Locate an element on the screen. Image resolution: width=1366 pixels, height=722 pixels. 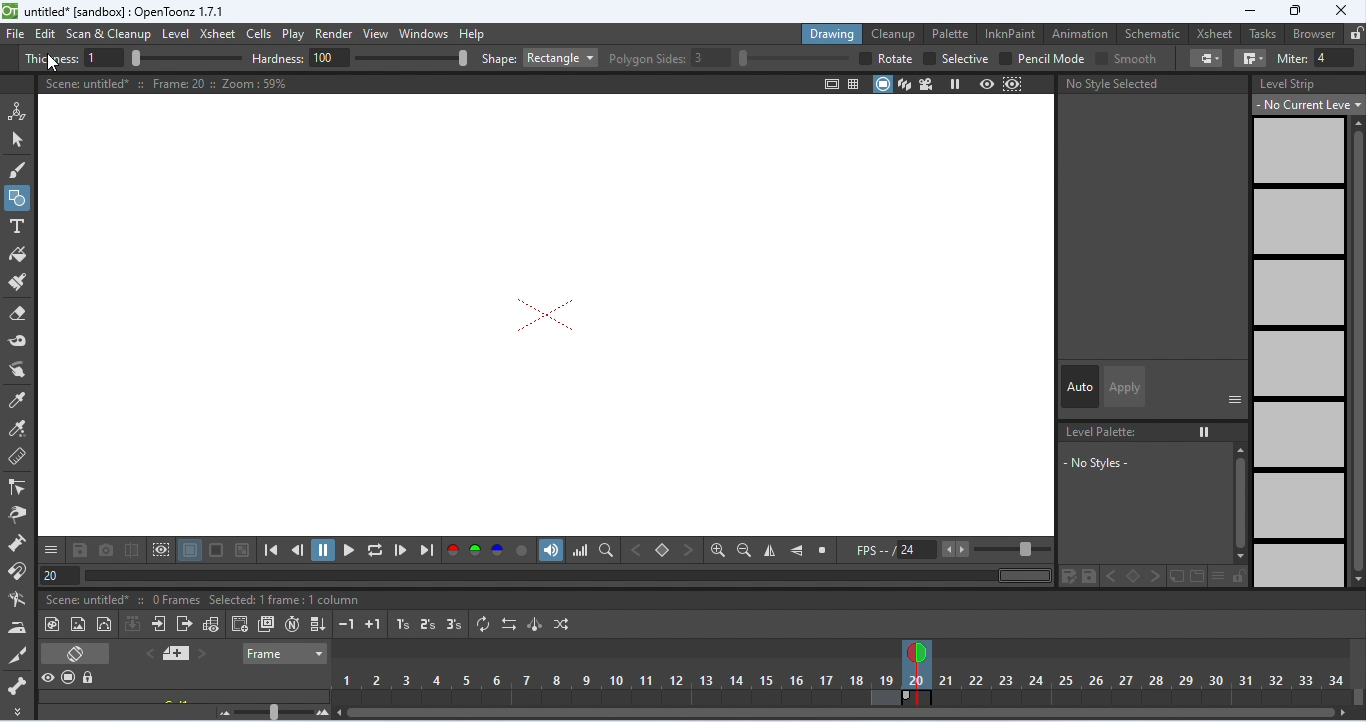
color change in save palette is located at coordinates (1089, 577).